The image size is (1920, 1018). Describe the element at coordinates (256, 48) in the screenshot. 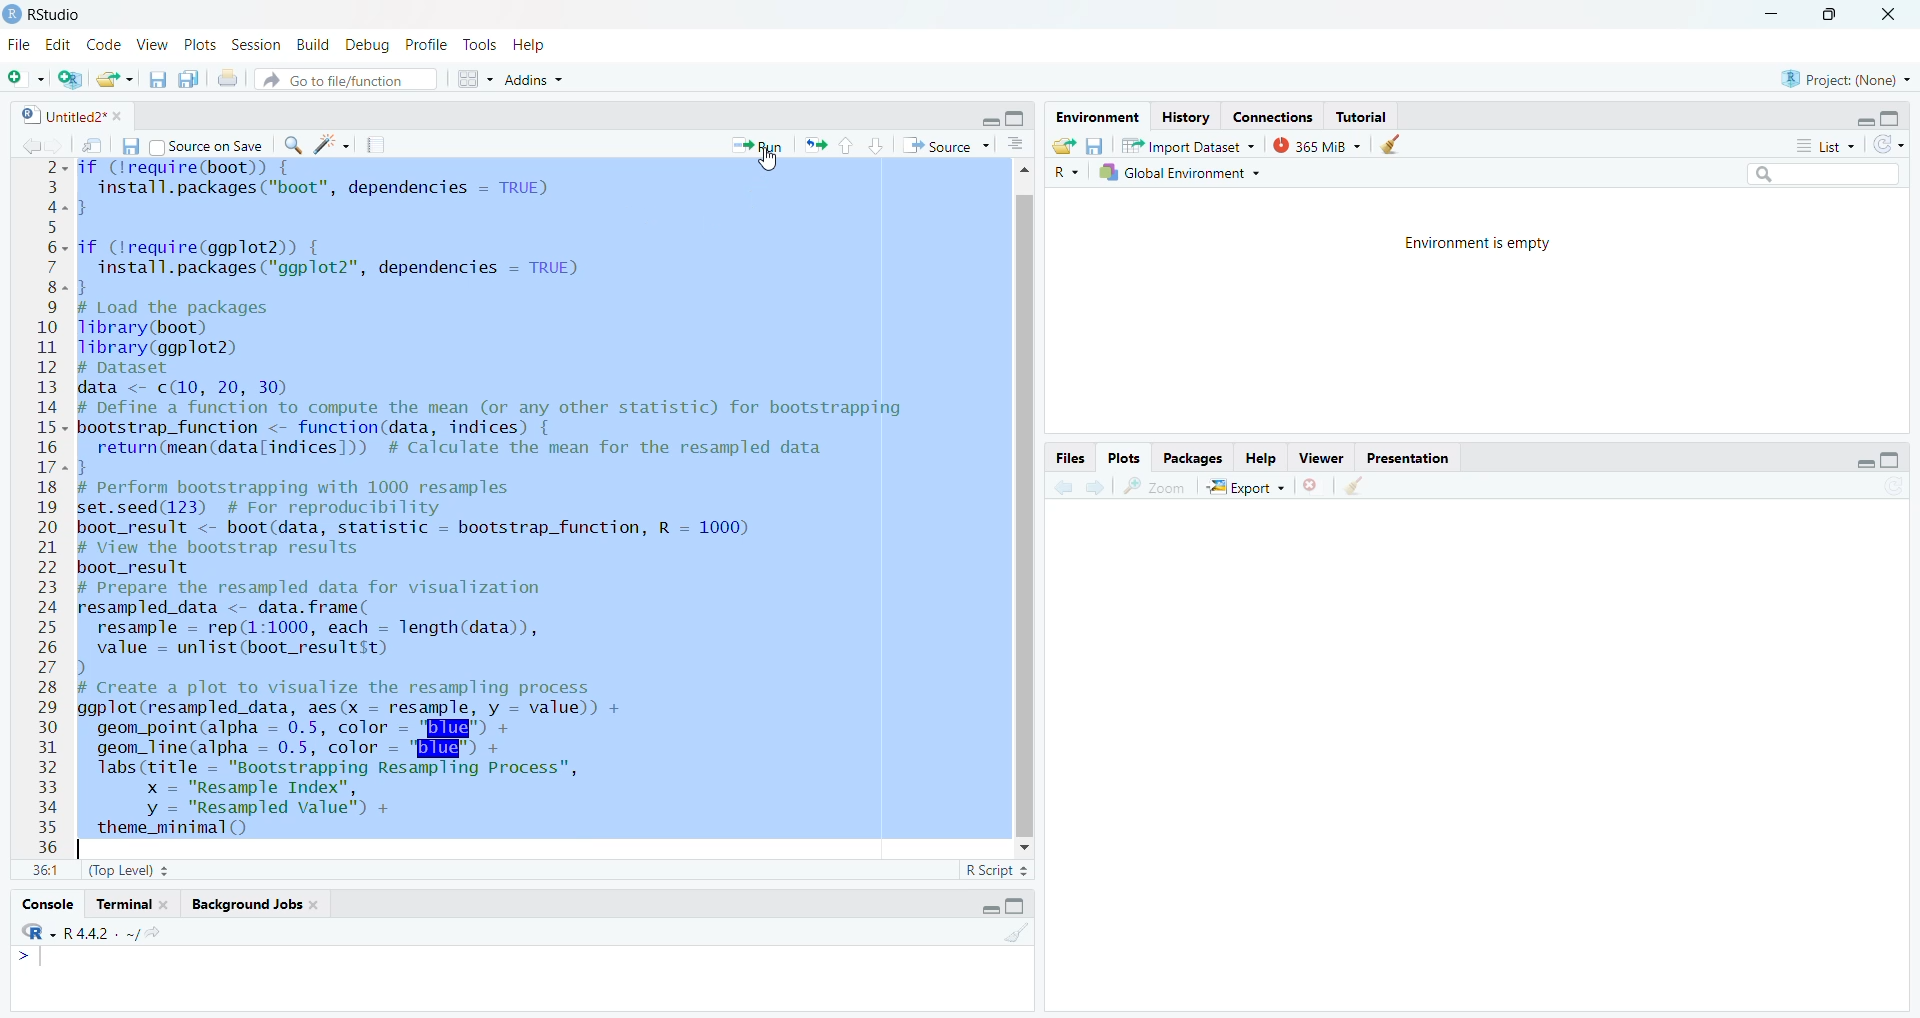

I see `Session` at that location.